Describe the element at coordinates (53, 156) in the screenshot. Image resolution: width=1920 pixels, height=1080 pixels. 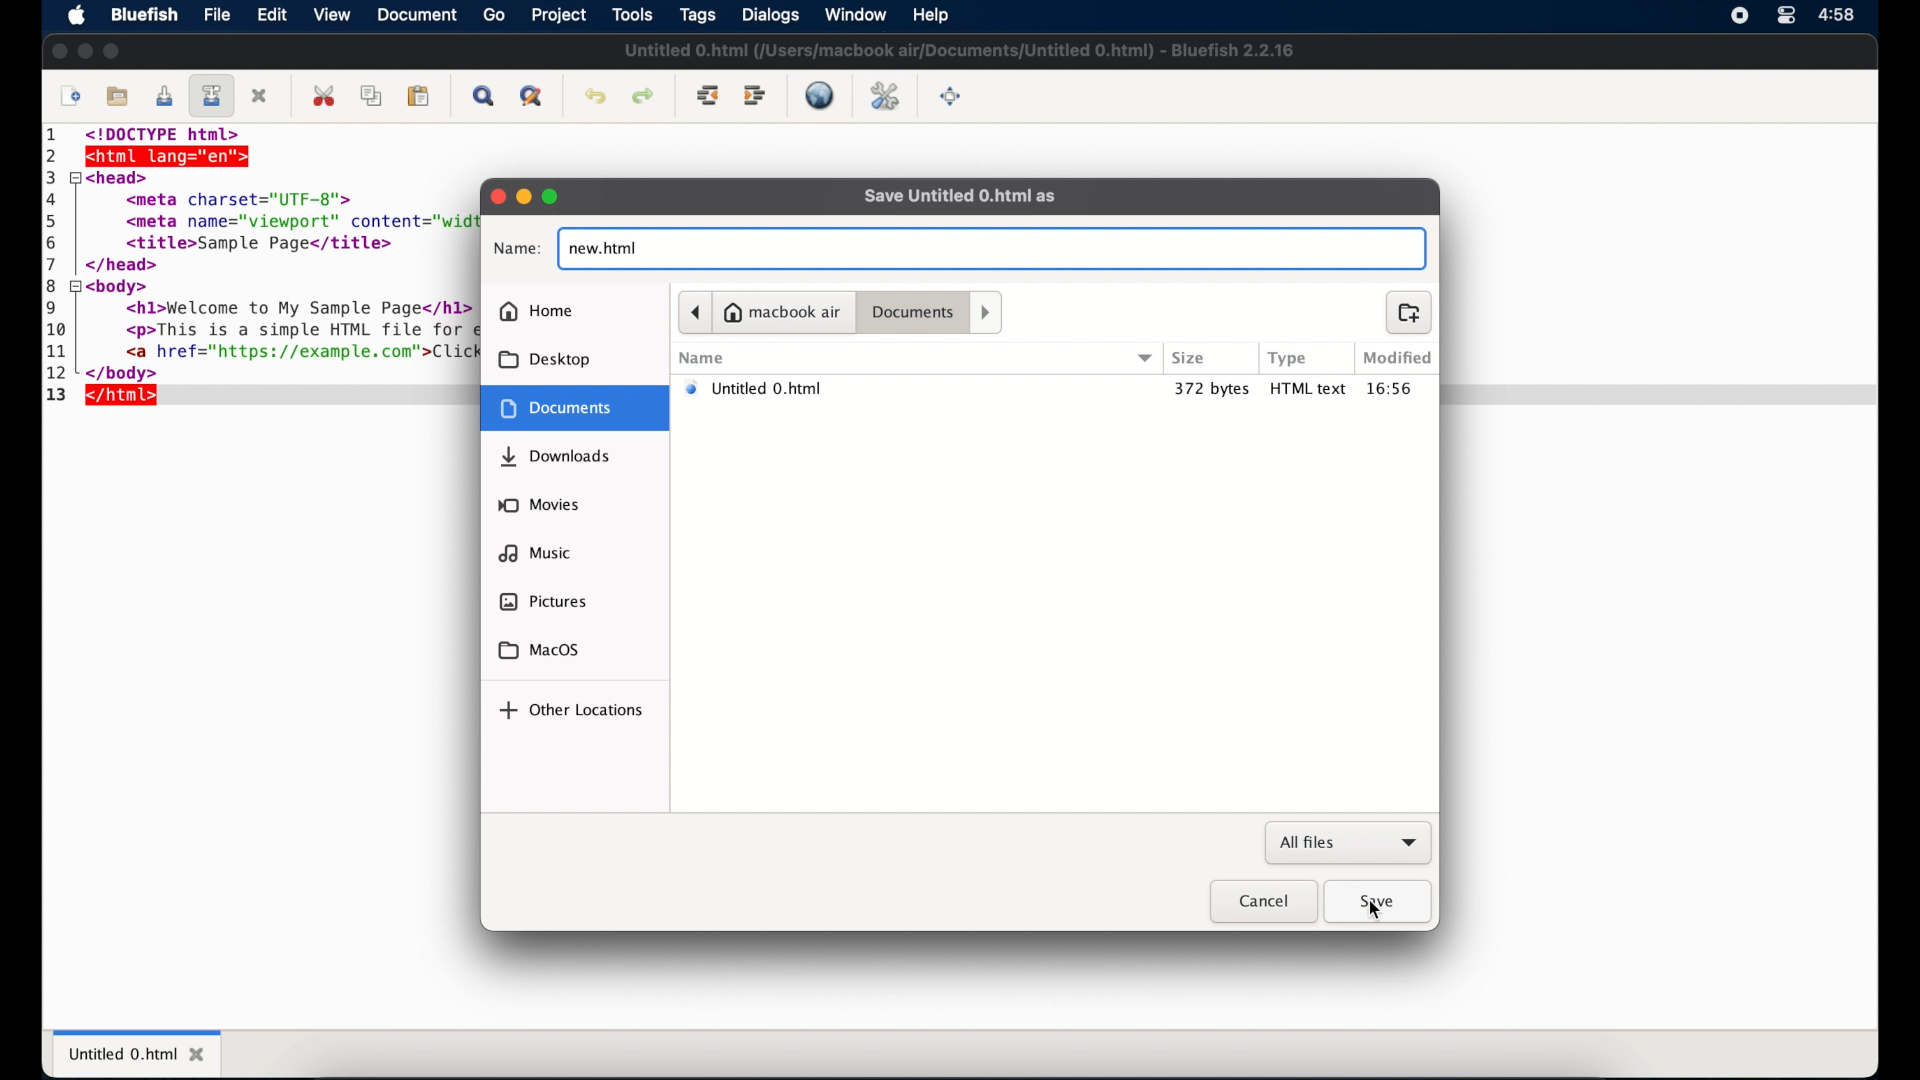
I see `2` at that location.